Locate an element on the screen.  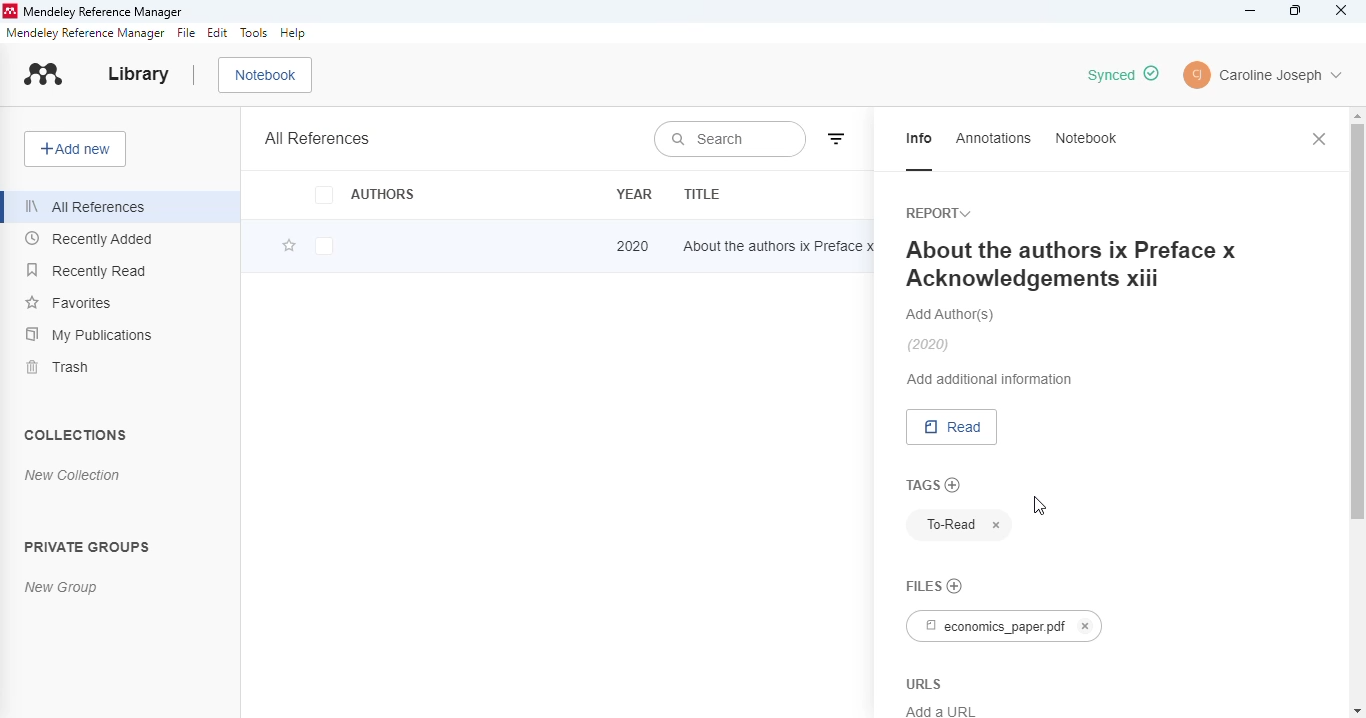
account is located at coordinates (1262, 74).